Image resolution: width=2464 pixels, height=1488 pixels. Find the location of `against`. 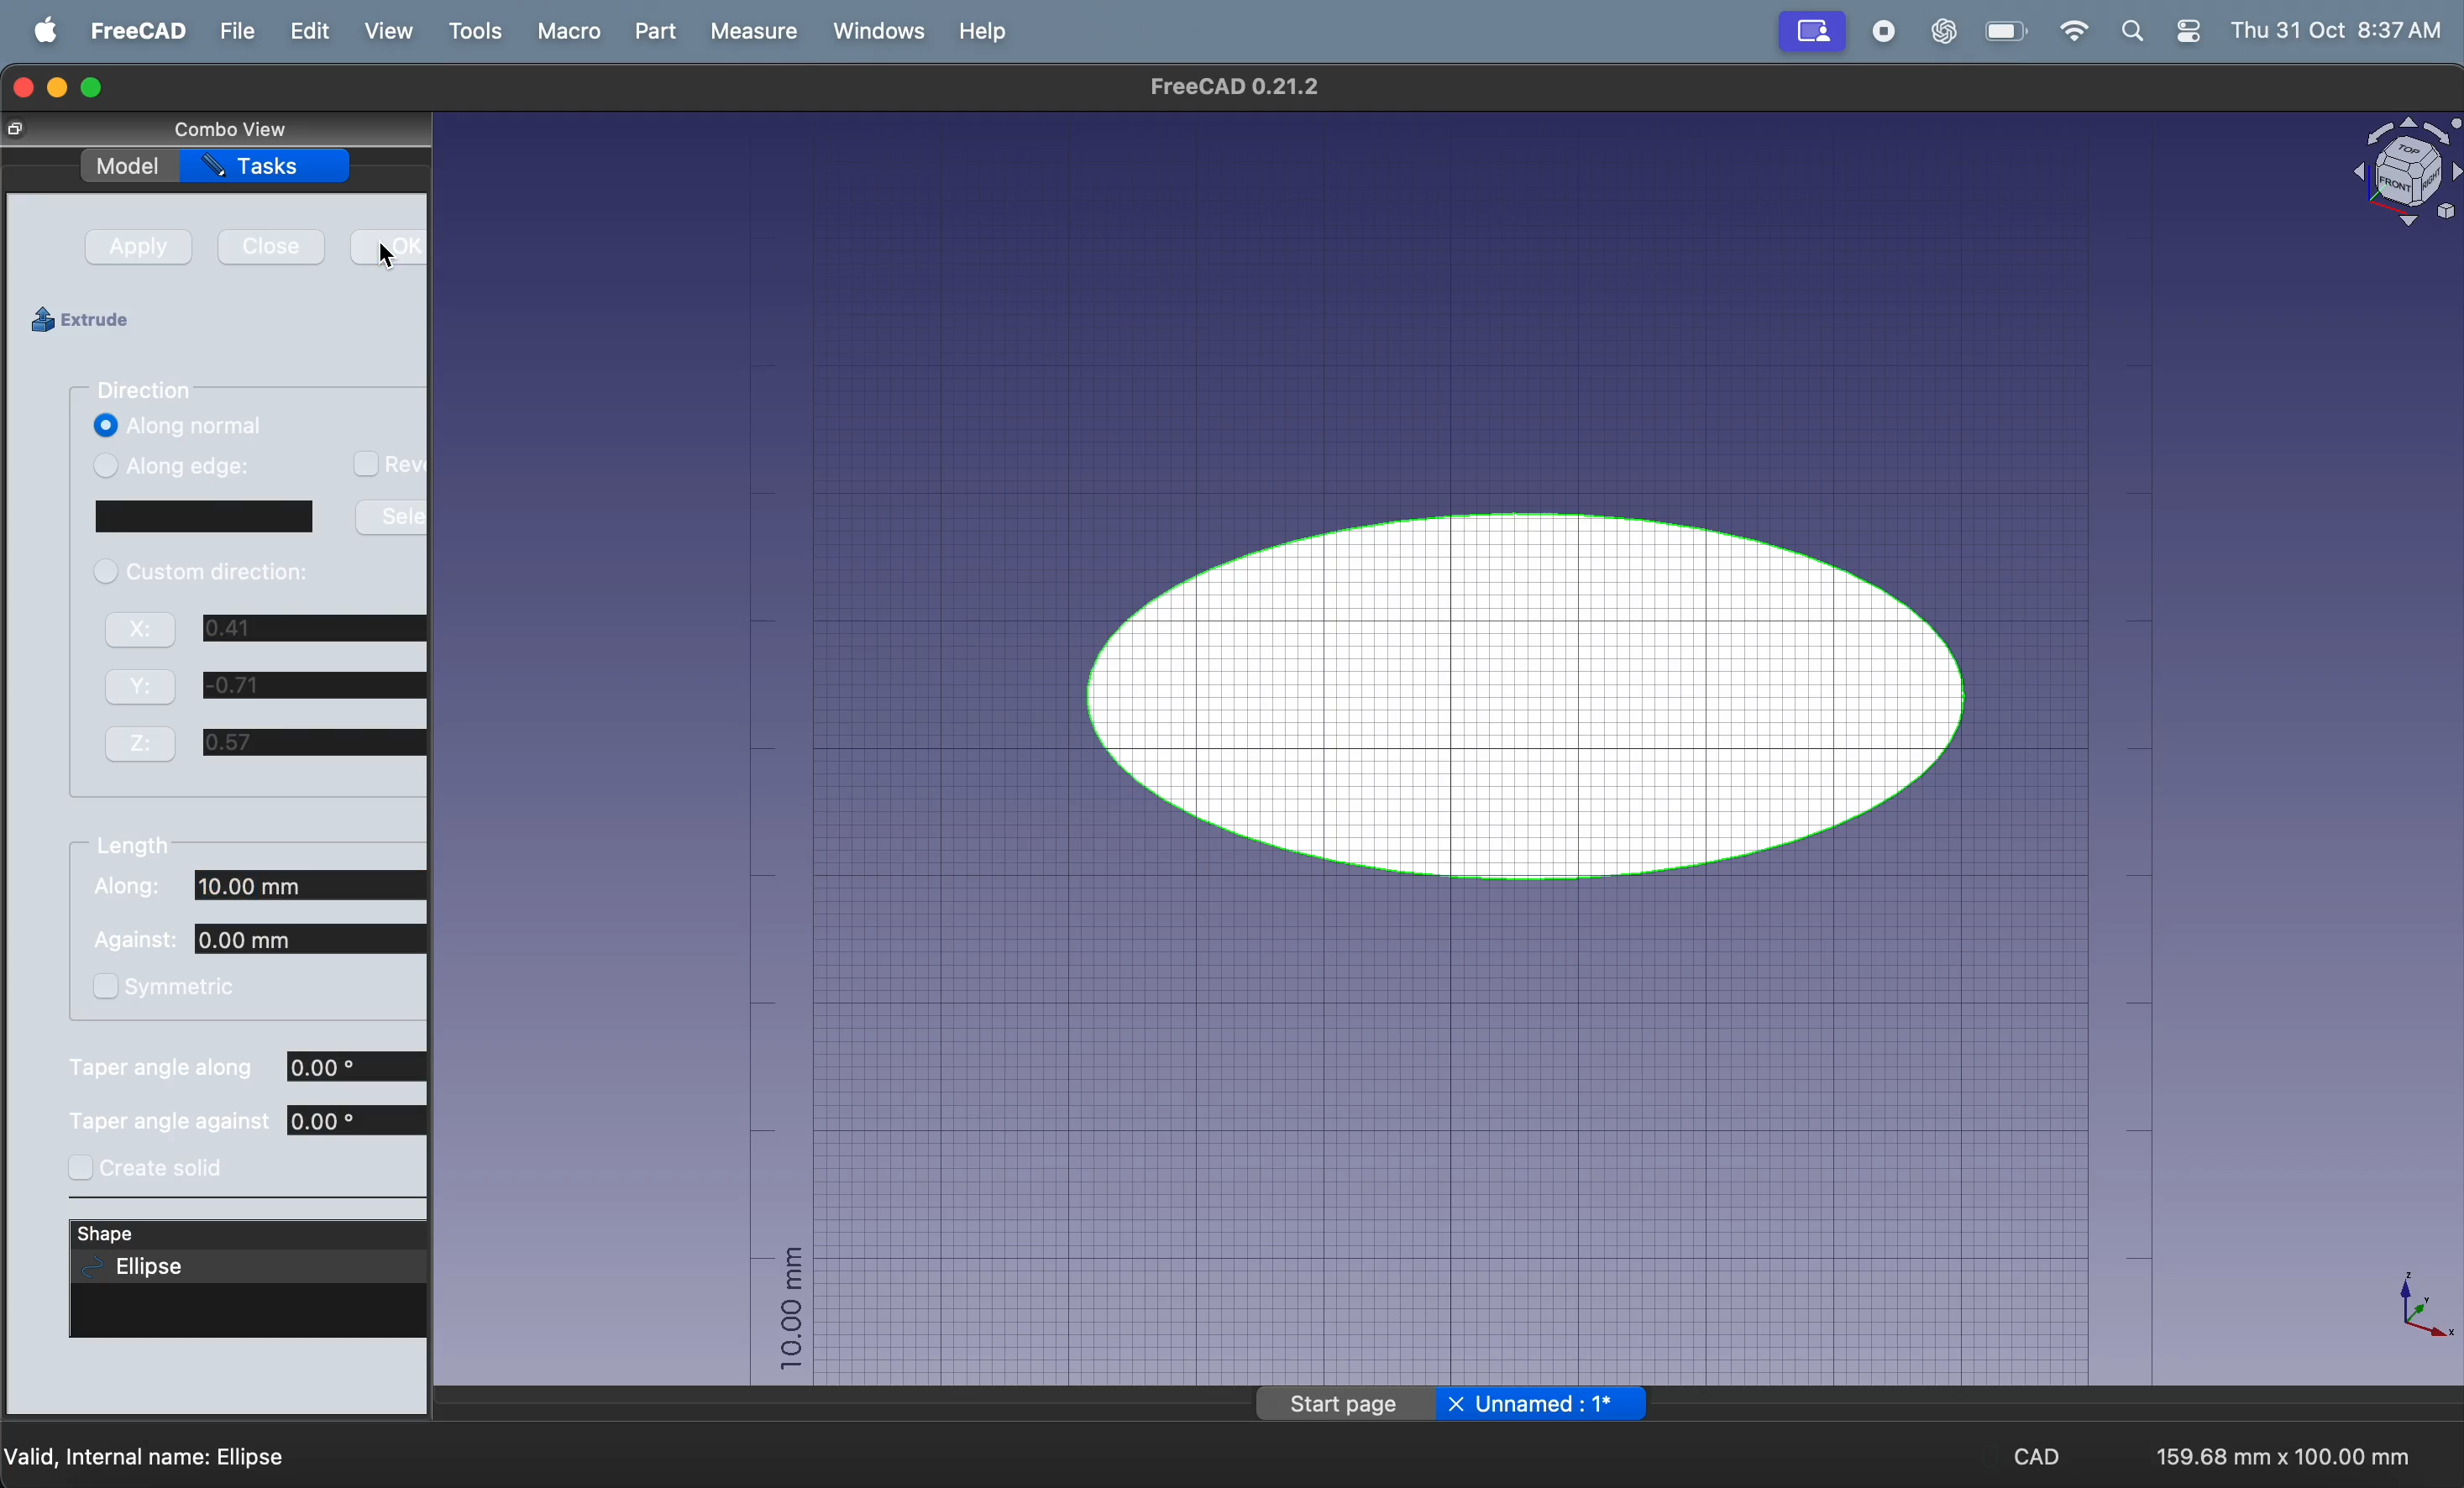

against is located at coordinates (141, 936).